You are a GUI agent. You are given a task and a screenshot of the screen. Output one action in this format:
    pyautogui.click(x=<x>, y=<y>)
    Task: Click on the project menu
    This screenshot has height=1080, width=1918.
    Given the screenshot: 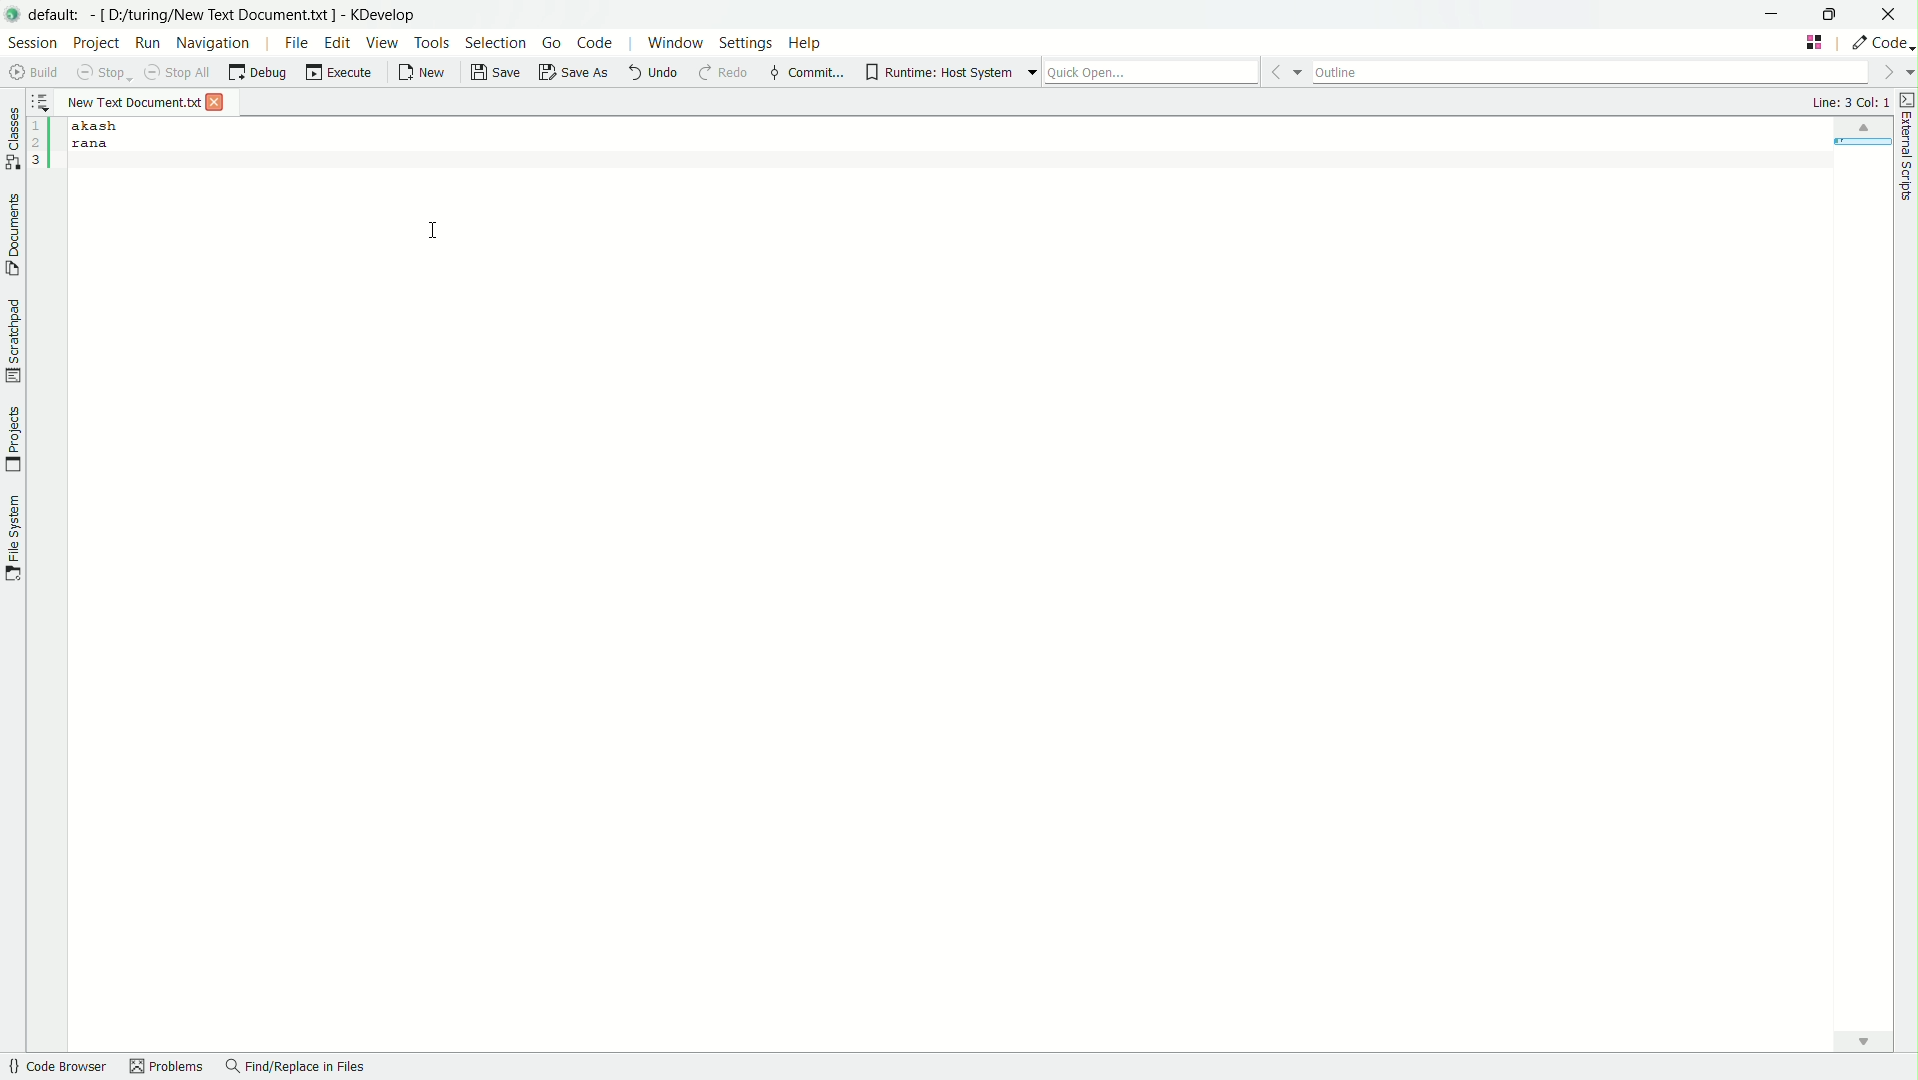 What is the action you would take?
    pyautogui.click(x=95, y=42)
    